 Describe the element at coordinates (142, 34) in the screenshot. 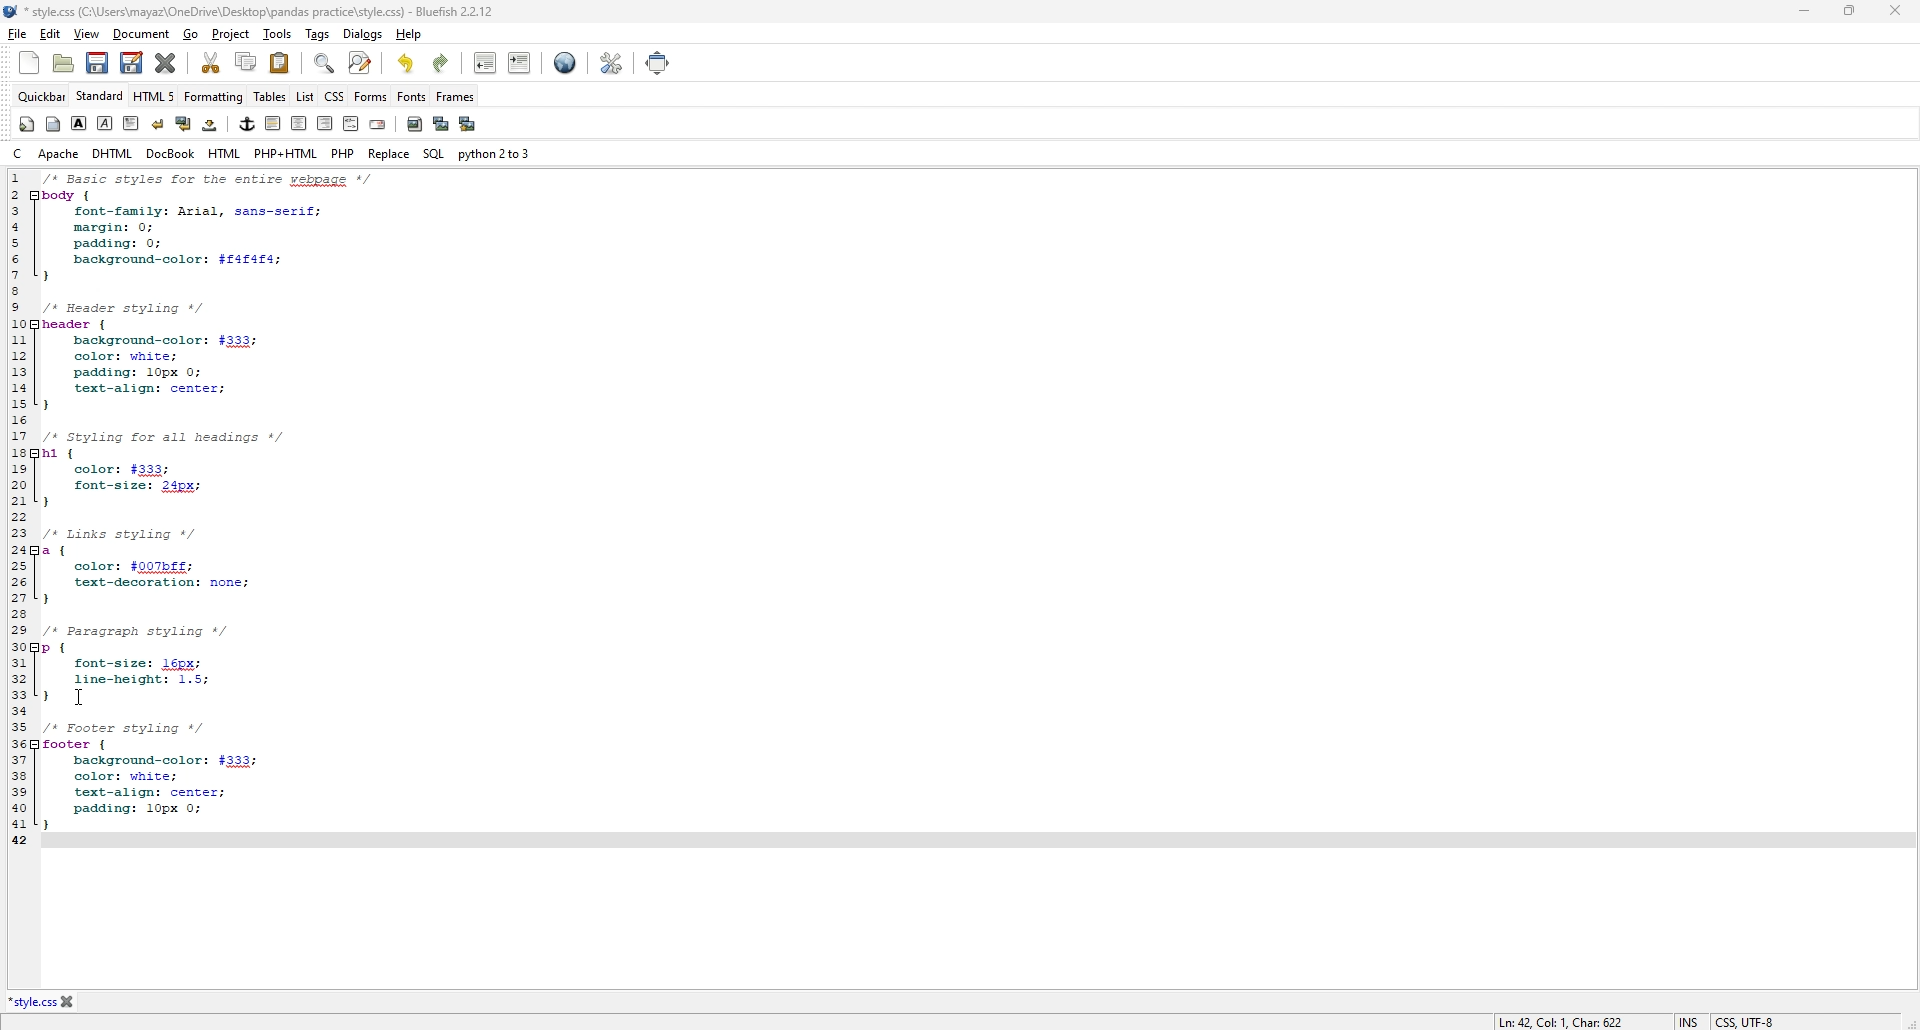

I see `document` at that location.